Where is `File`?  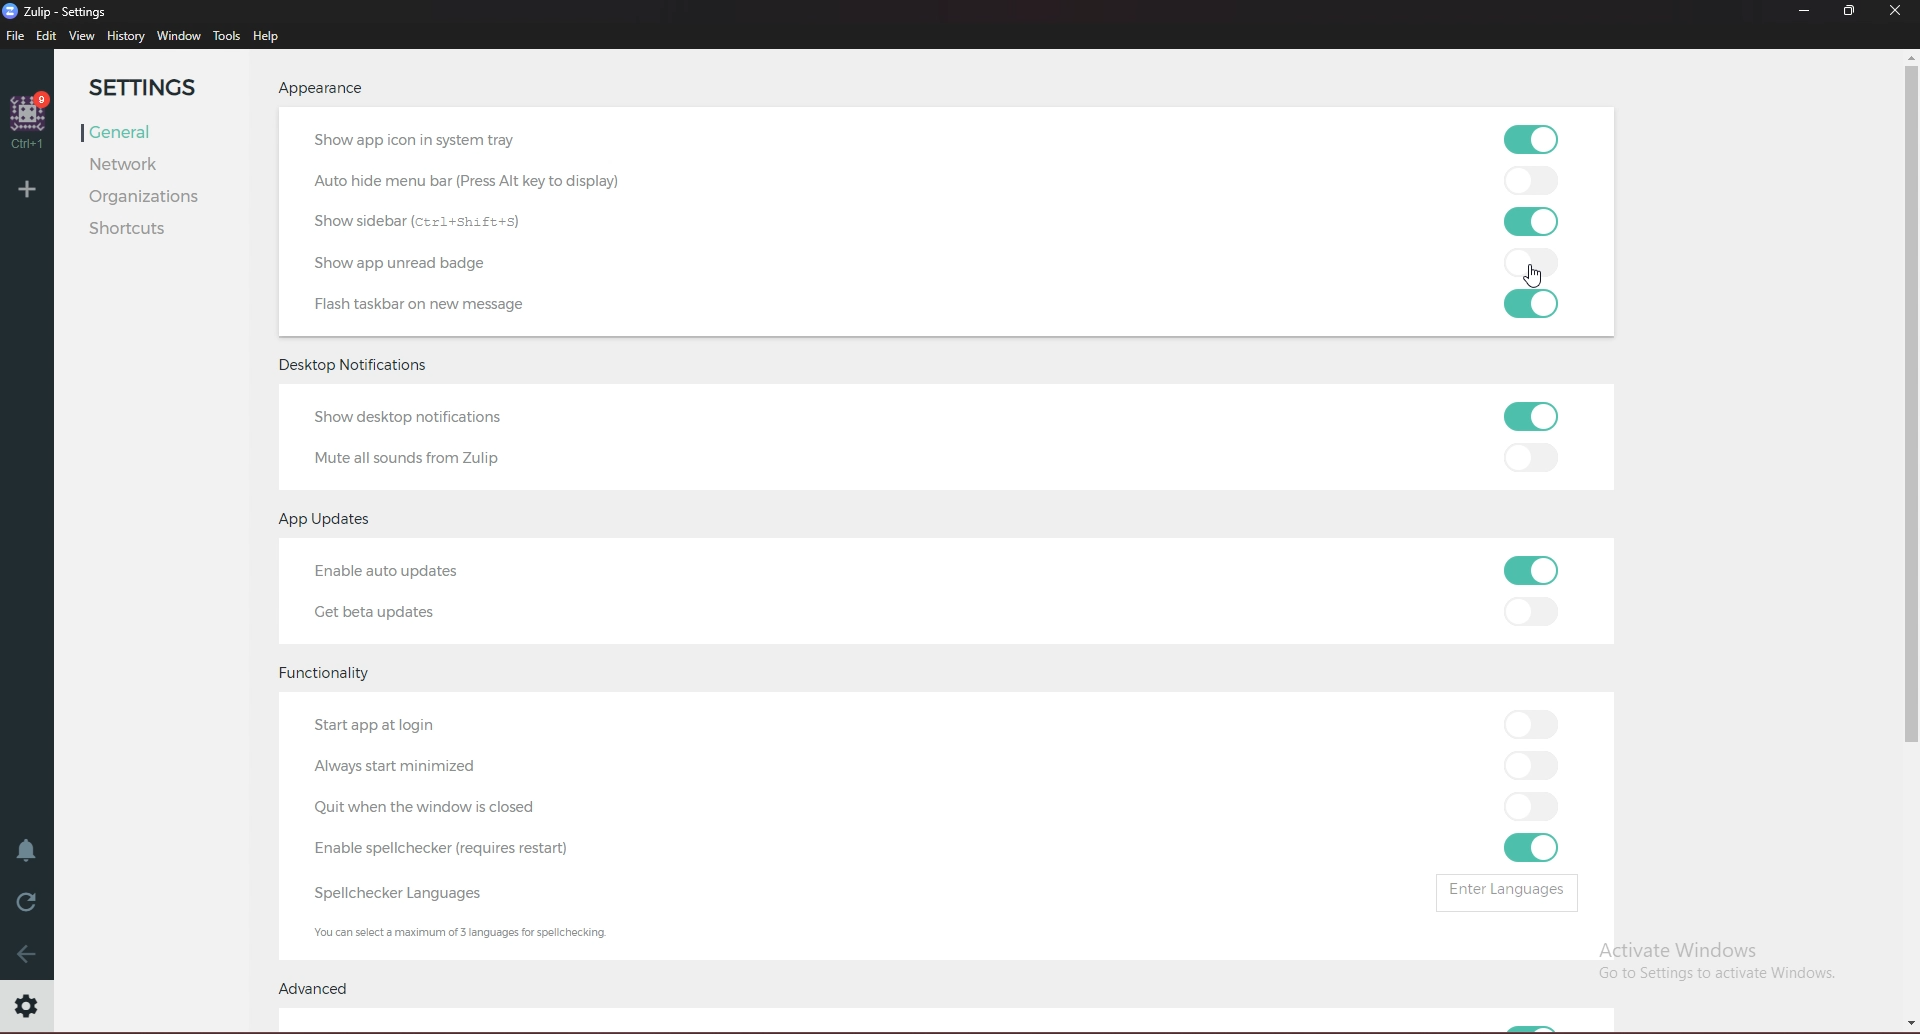
File is located at coordinates (16, 37).